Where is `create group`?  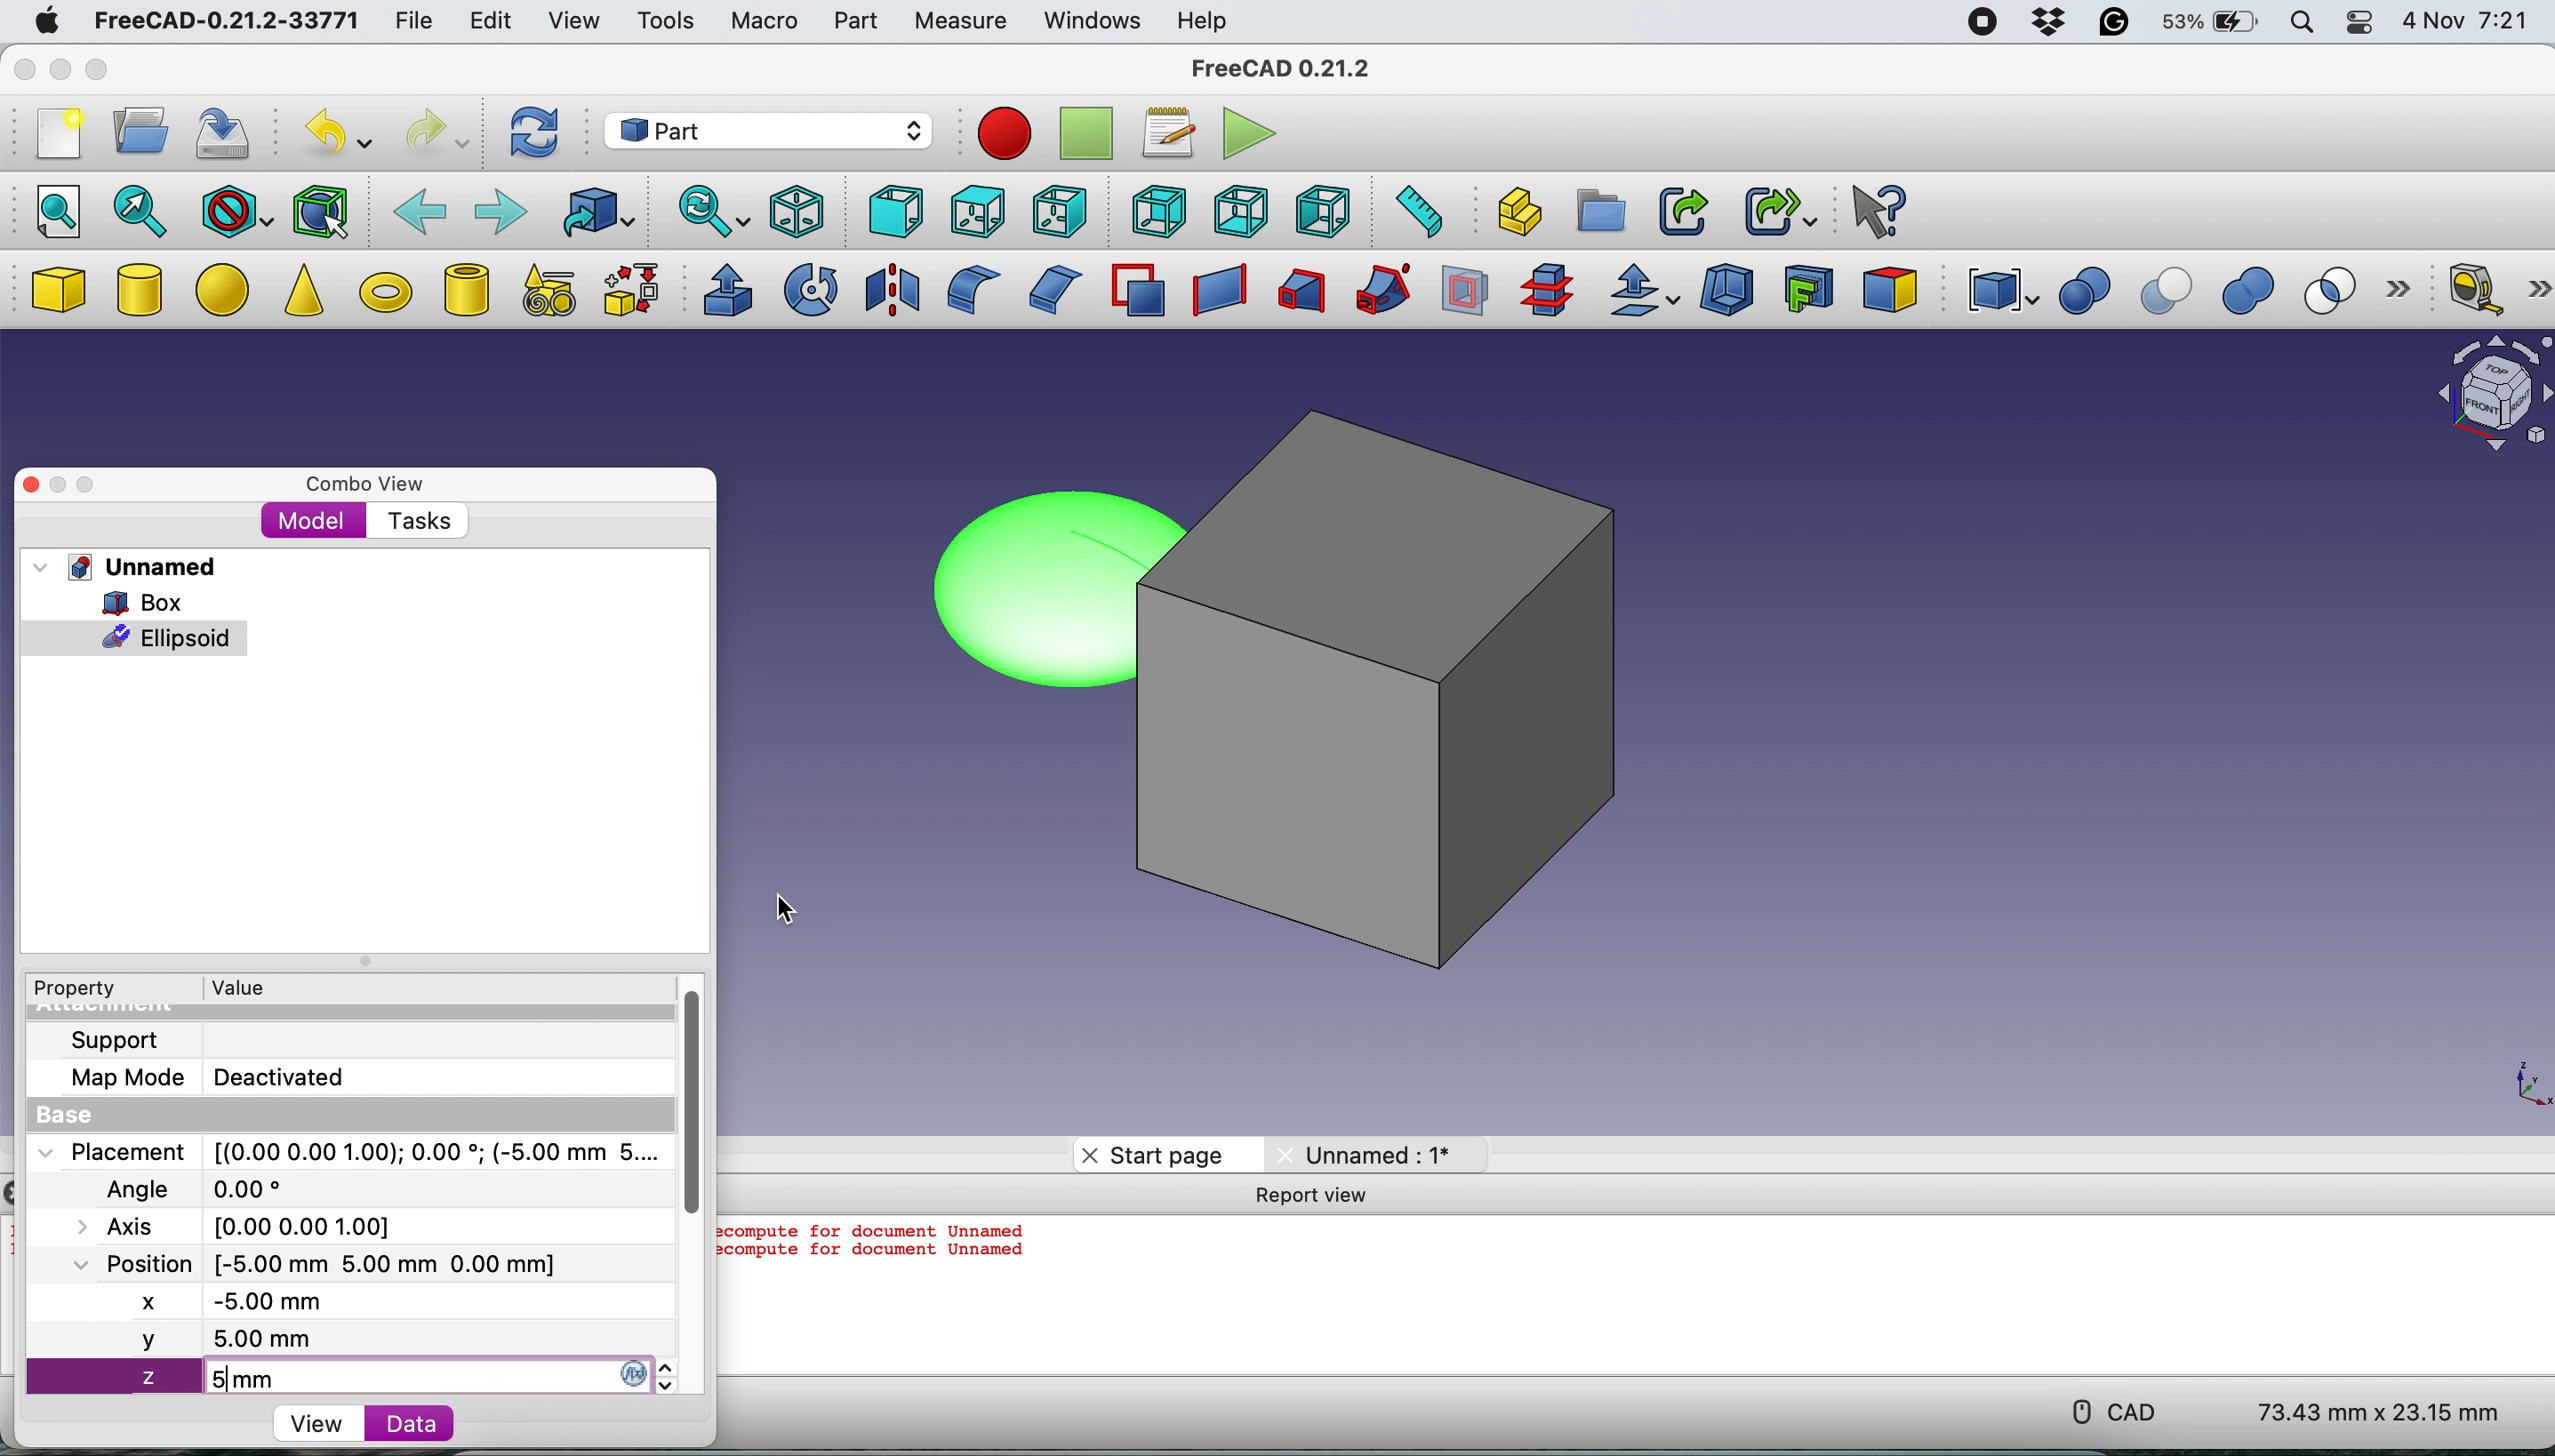
create group is located at coordinates (1603, 210).